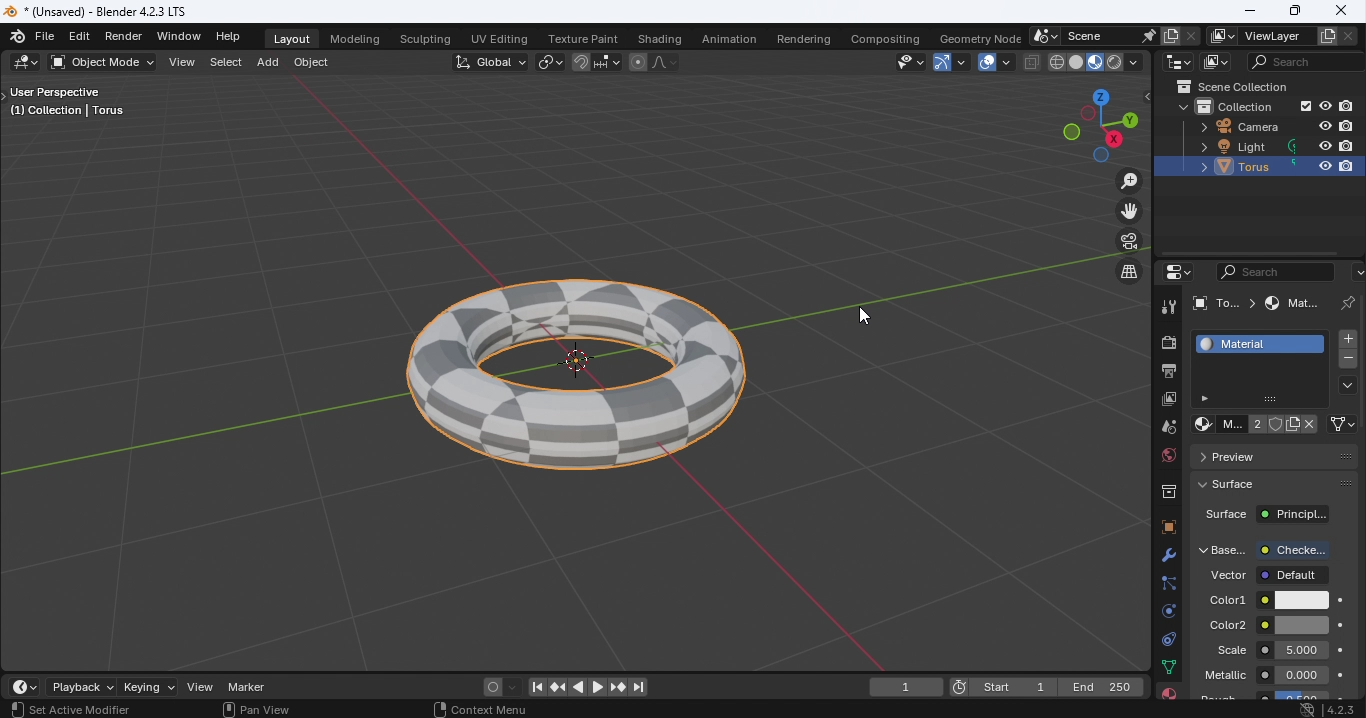 Image resolution: width=1366 pixels, height=718 pixels. I want to click on Material, so click(1239, 424).